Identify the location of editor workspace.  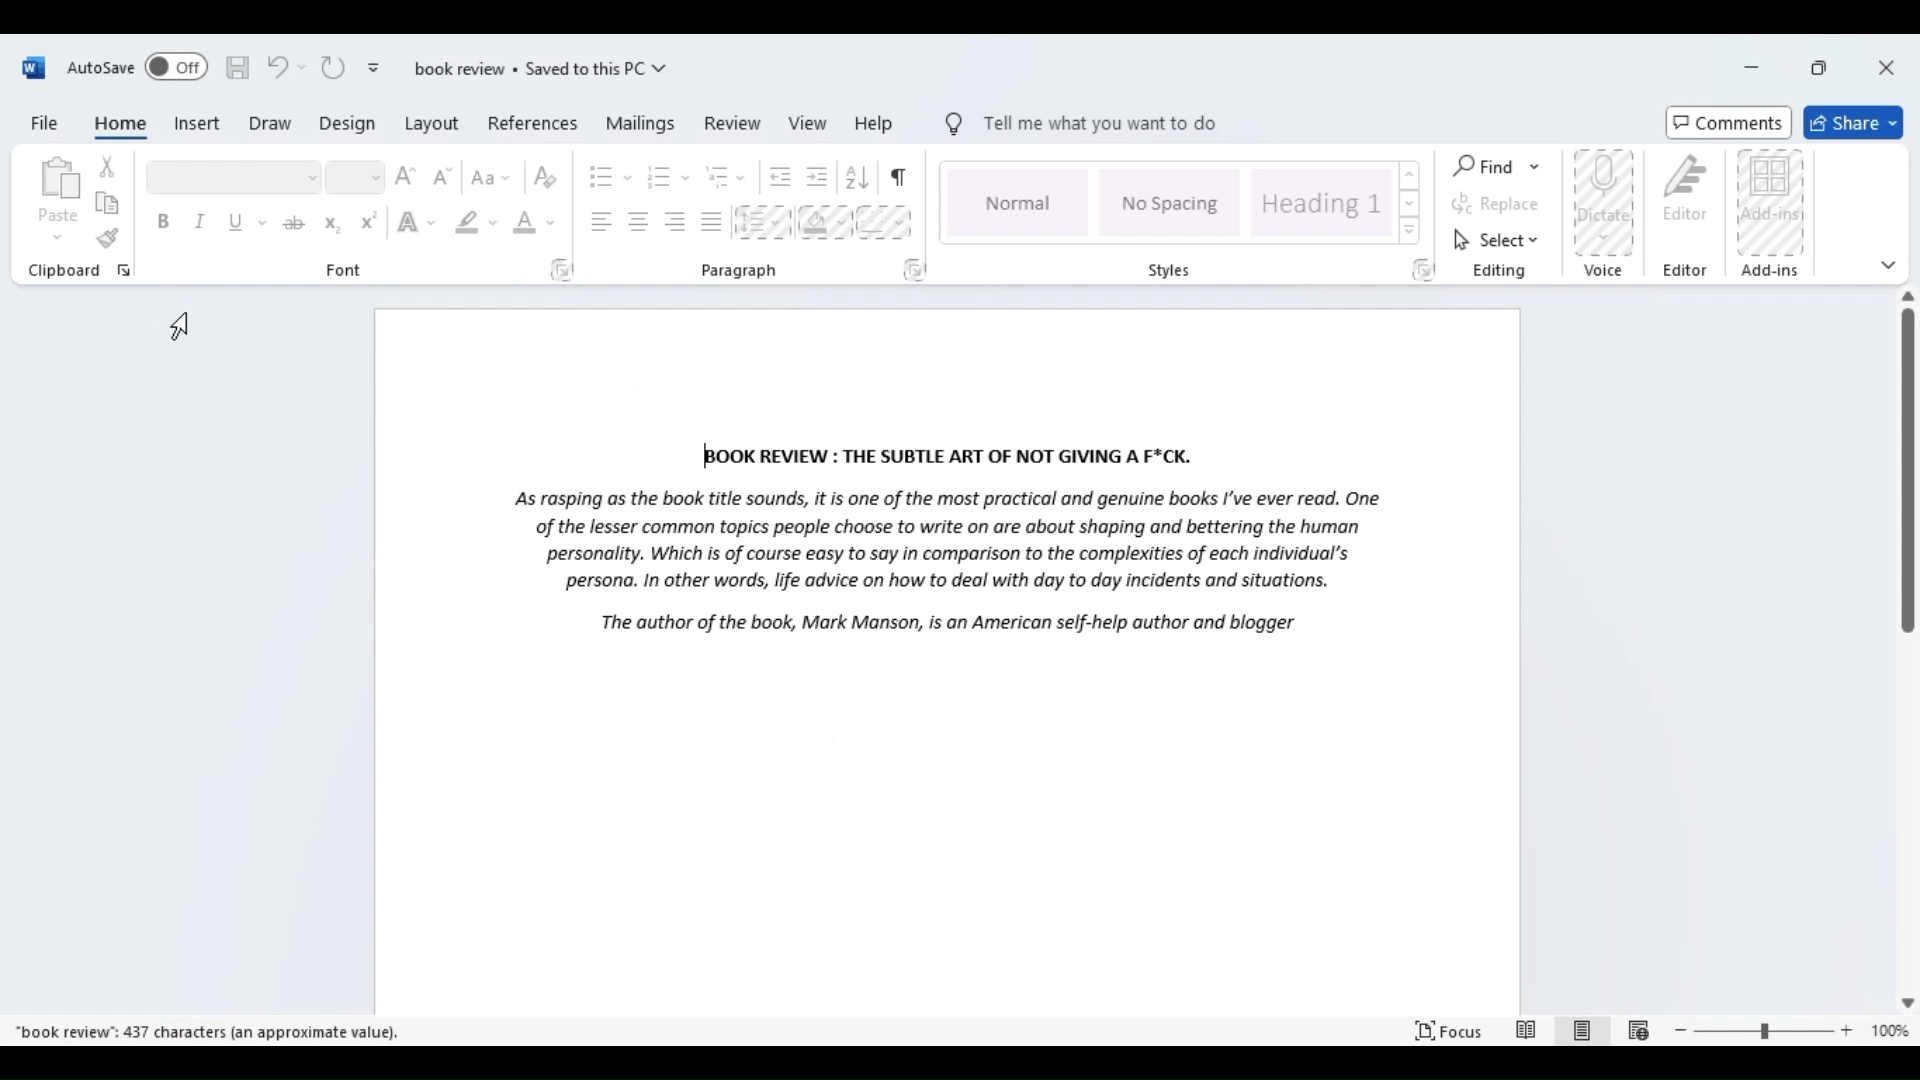
(950, 658).